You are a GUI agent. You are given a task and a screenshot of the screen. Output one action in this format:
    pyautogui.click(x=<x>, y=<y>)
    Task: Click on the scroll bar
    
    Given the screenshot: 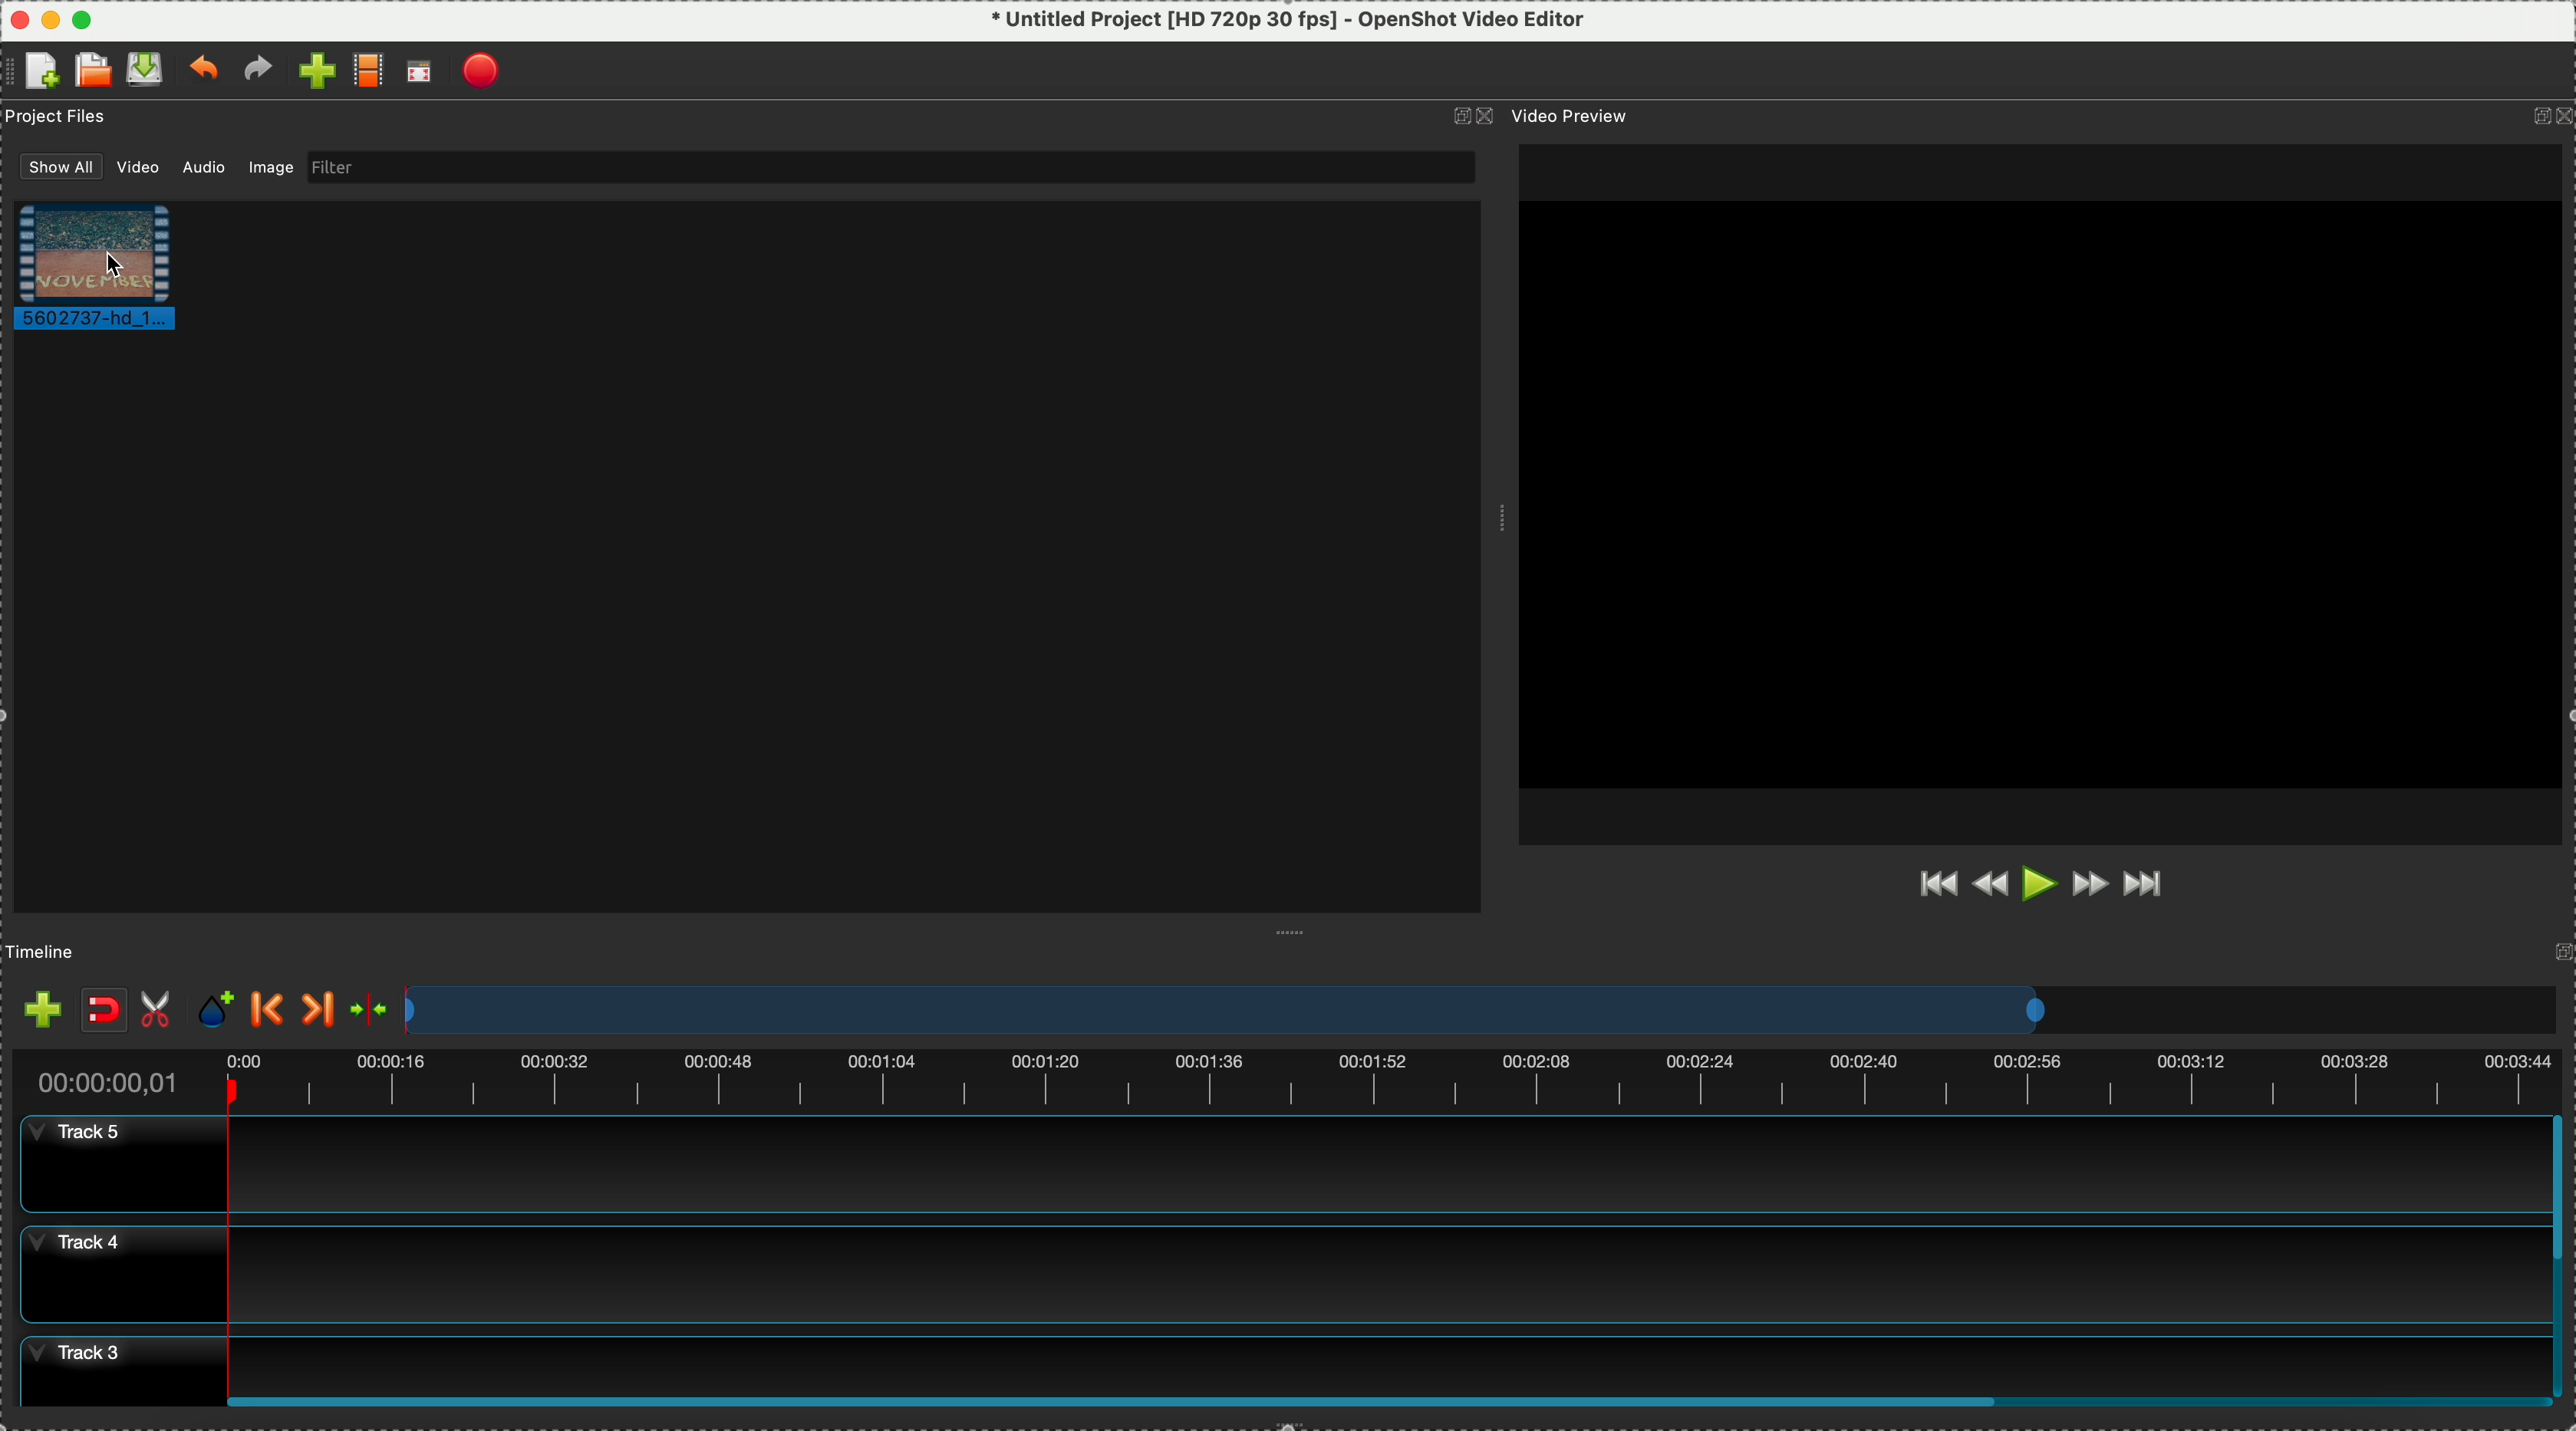 What is the action you would take?
    pyautogui.click(x=2560, y=1252)
    